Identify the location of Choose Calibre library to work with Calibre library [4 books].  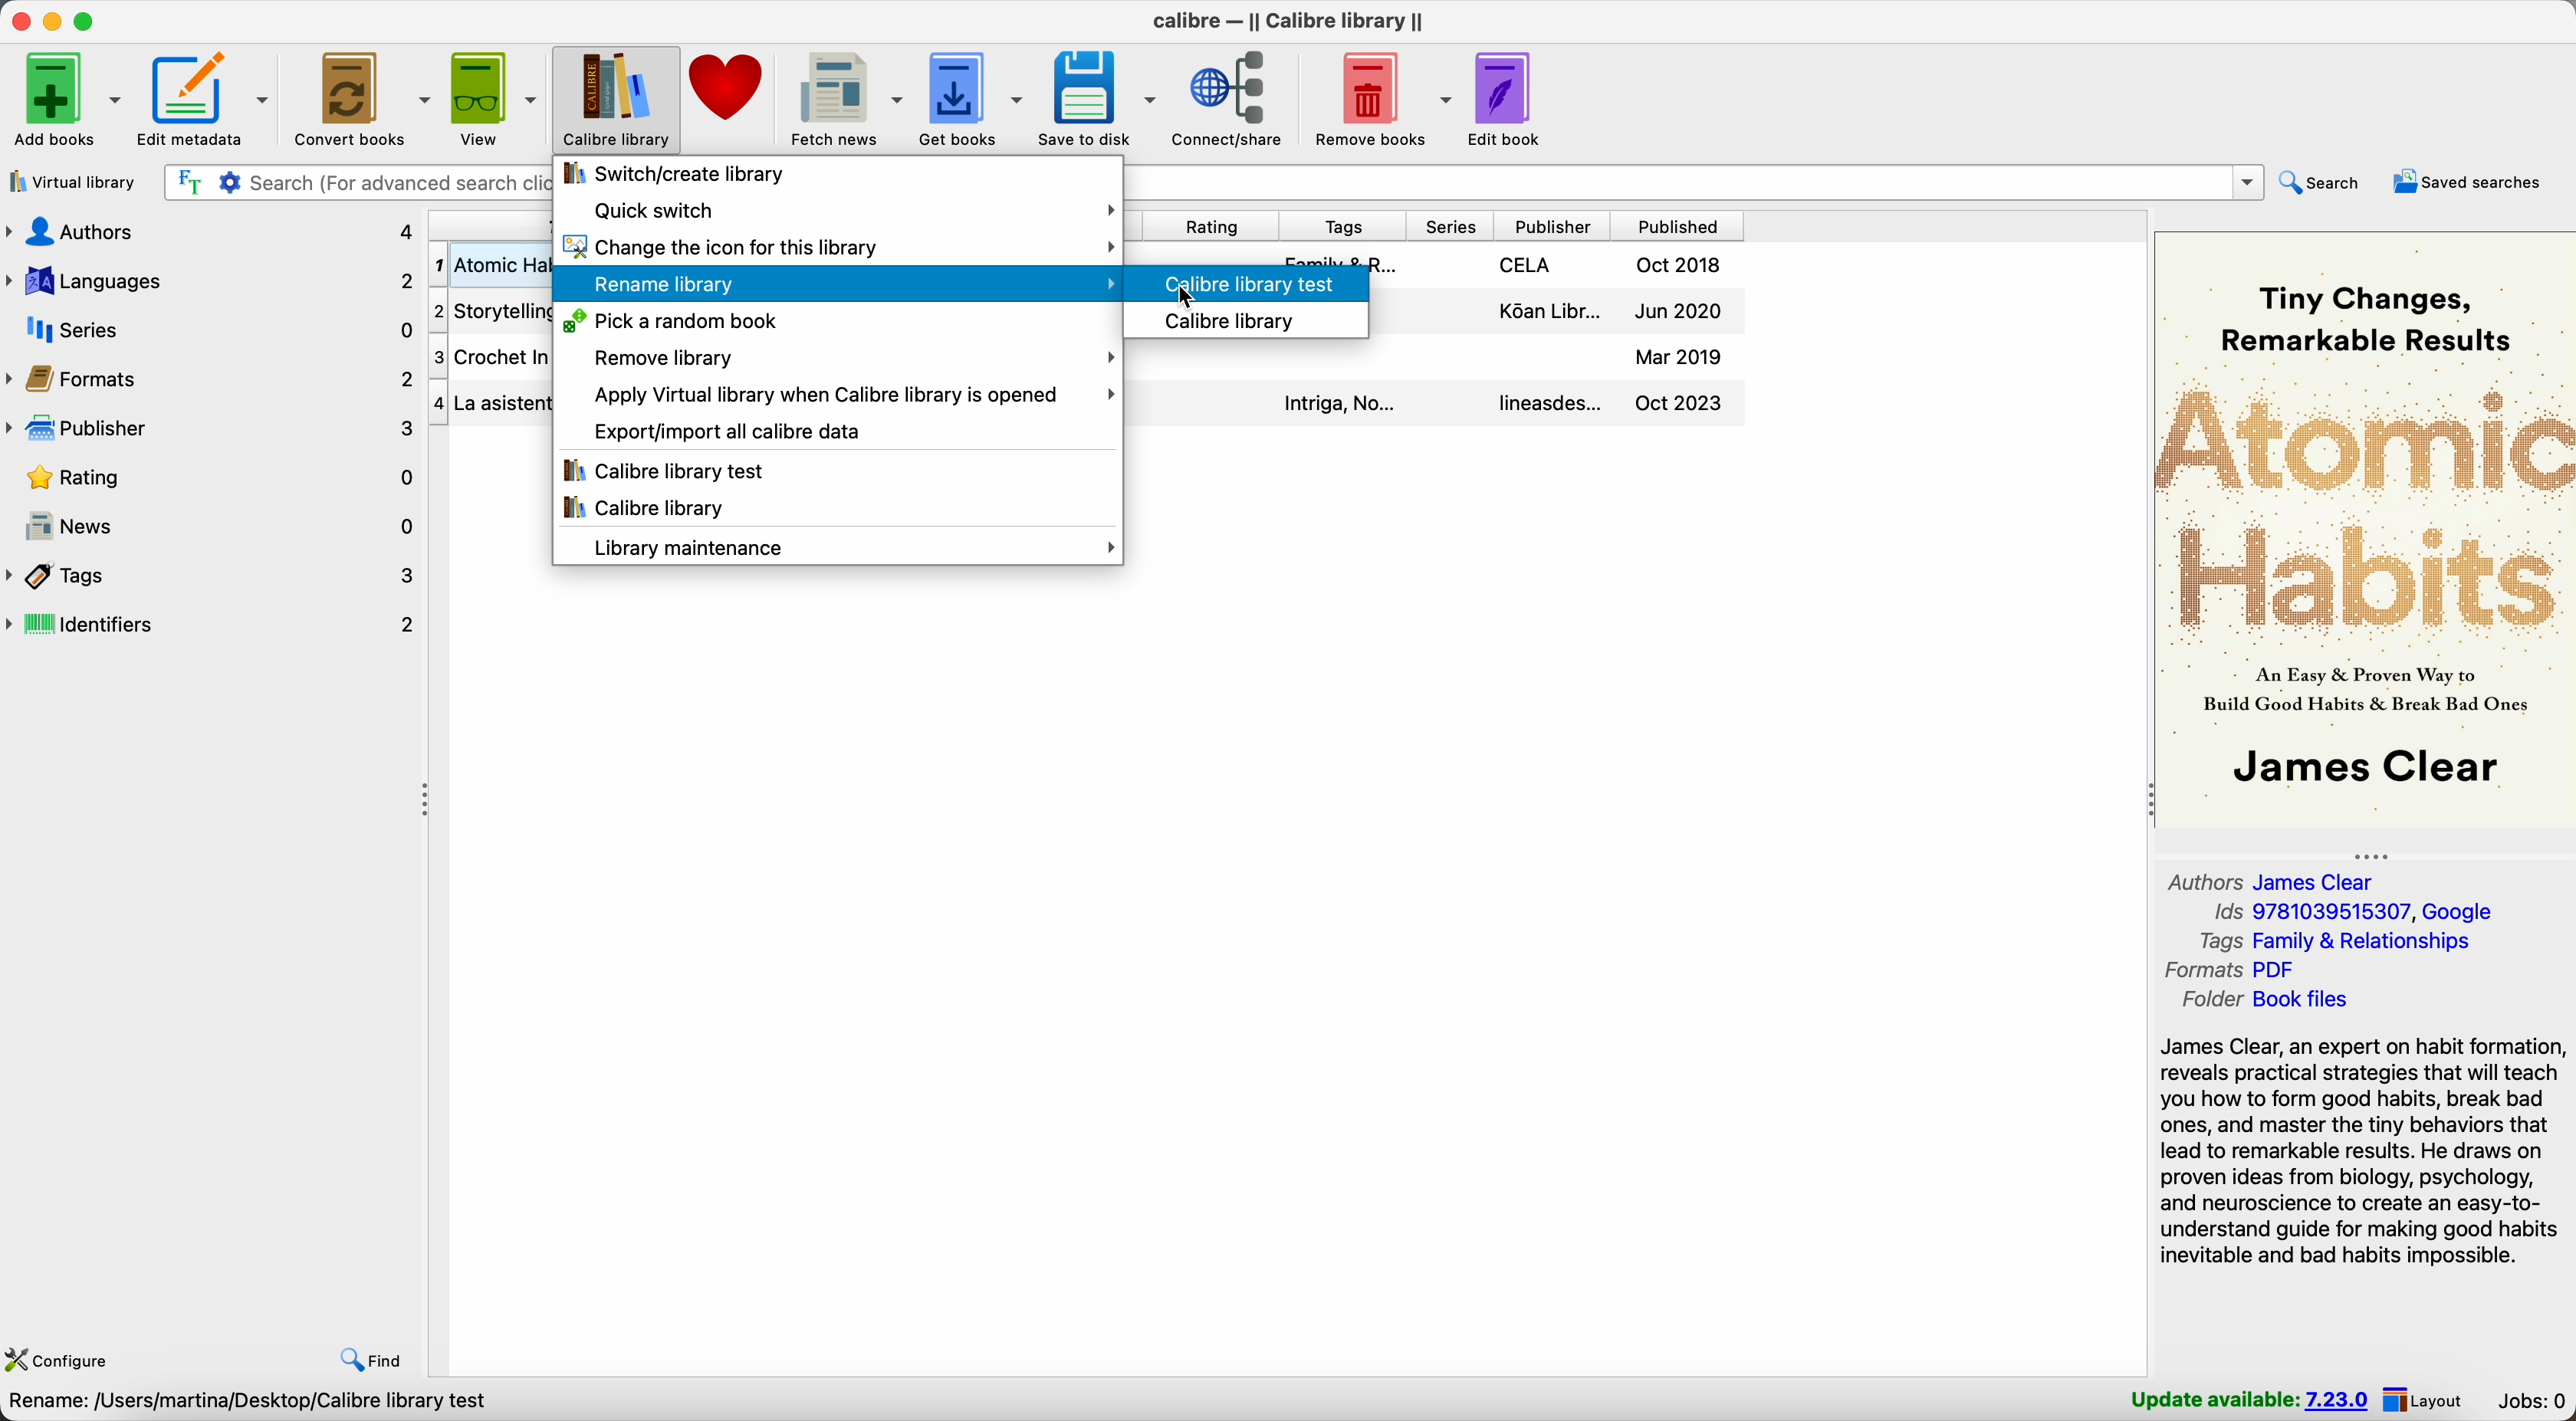
(293, 1404).